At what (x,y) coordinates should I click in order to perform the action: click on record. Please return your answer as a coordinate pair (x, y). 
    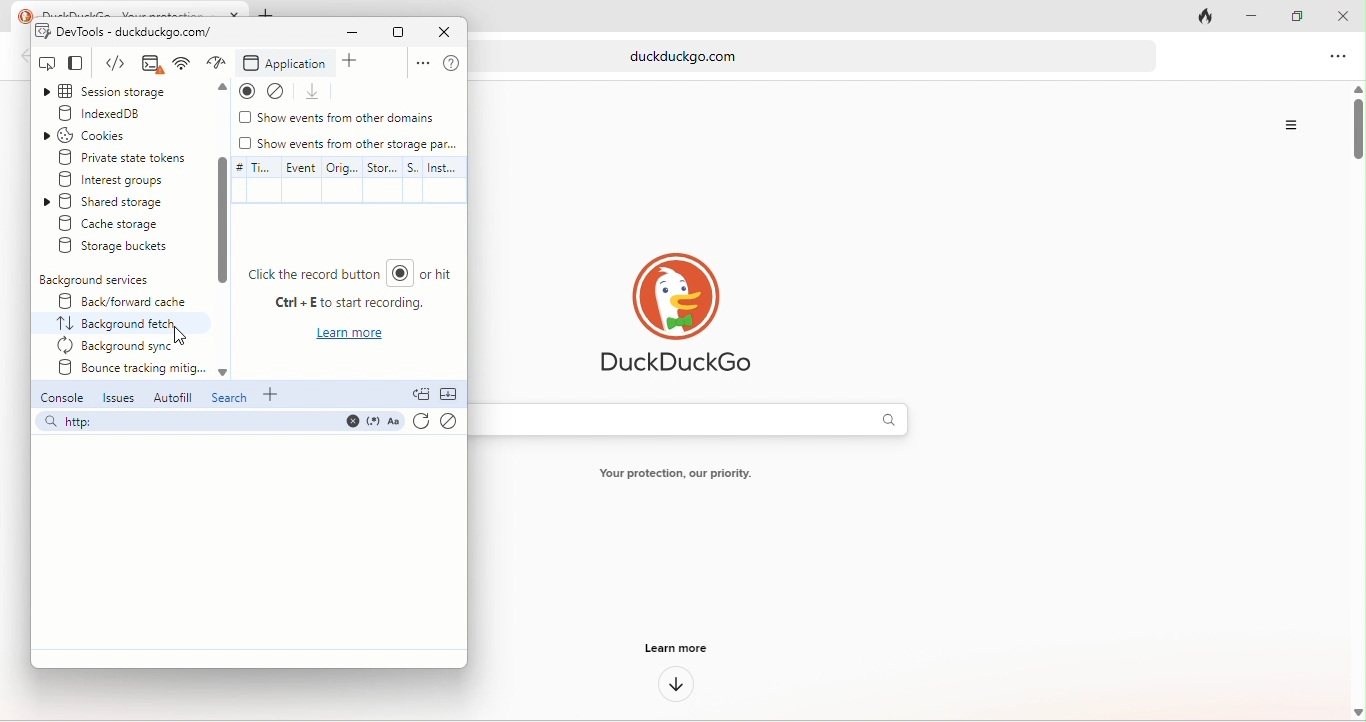
    Looking at the image, I should click on (246, 91).